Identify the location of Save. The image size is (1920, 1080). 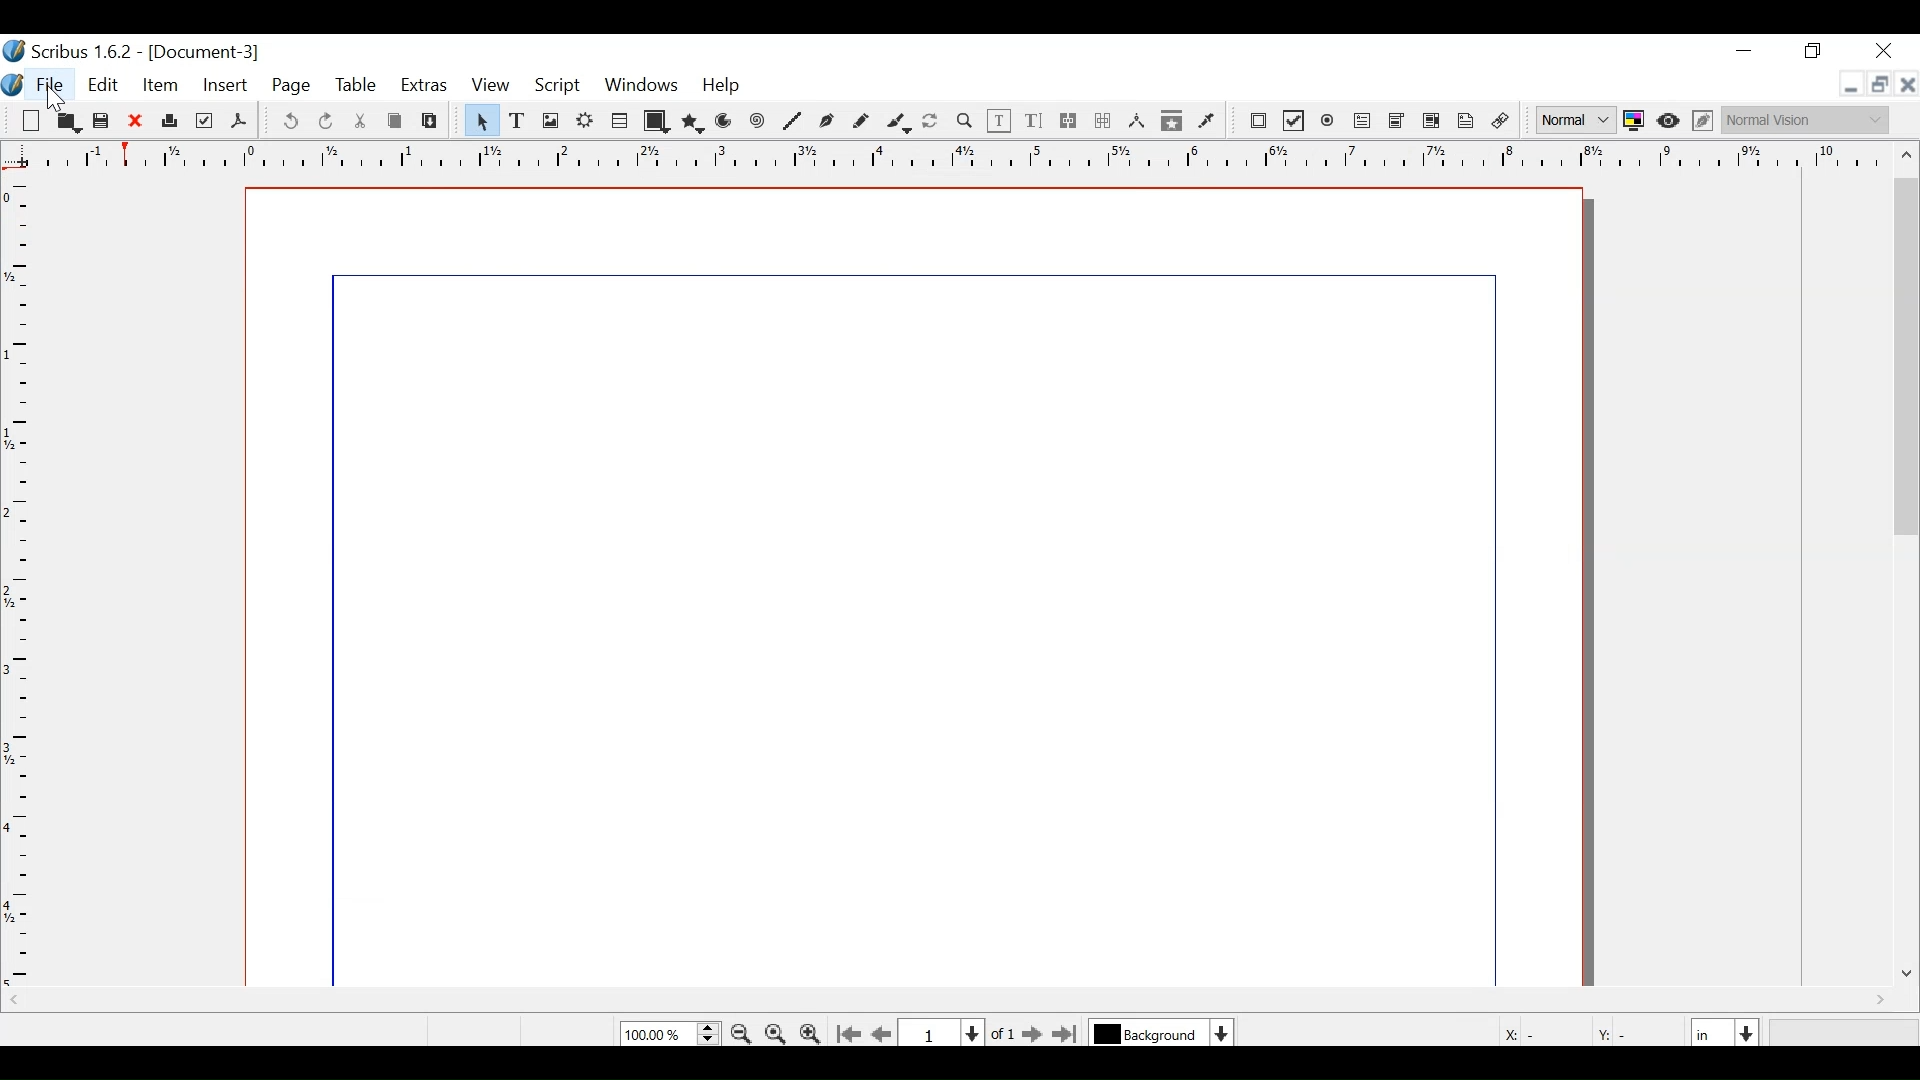
(103, 123).